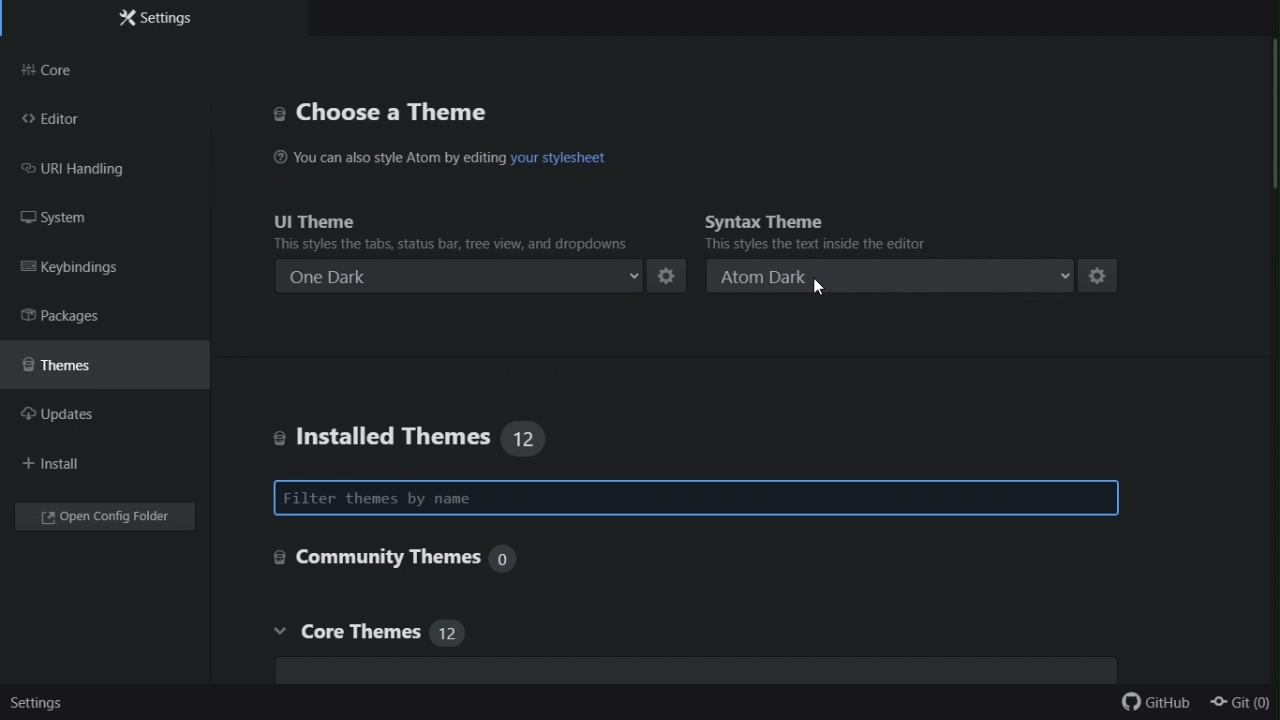 The image size is (1280, 720). Describe the element at coordinates (454, 559) in the screenshot. I see `Community themes` at that location.